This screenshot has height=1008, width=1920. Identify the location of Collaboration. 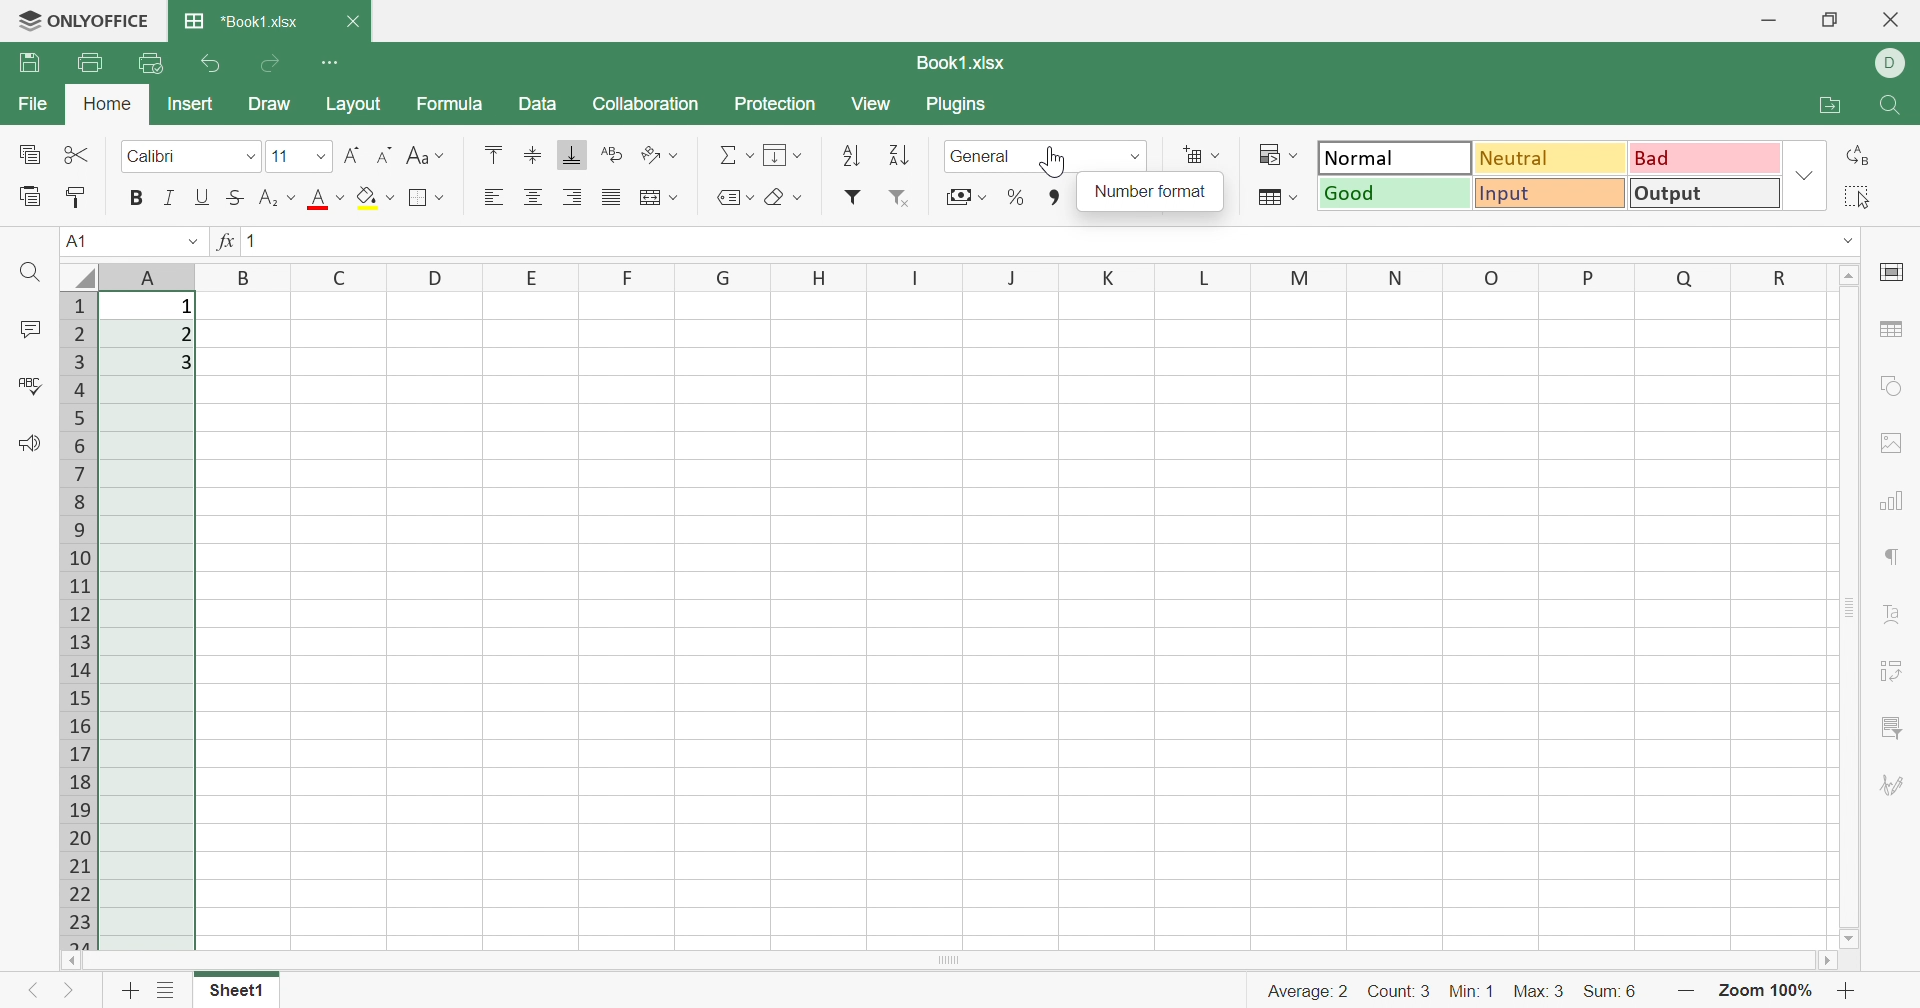
(648, 104).